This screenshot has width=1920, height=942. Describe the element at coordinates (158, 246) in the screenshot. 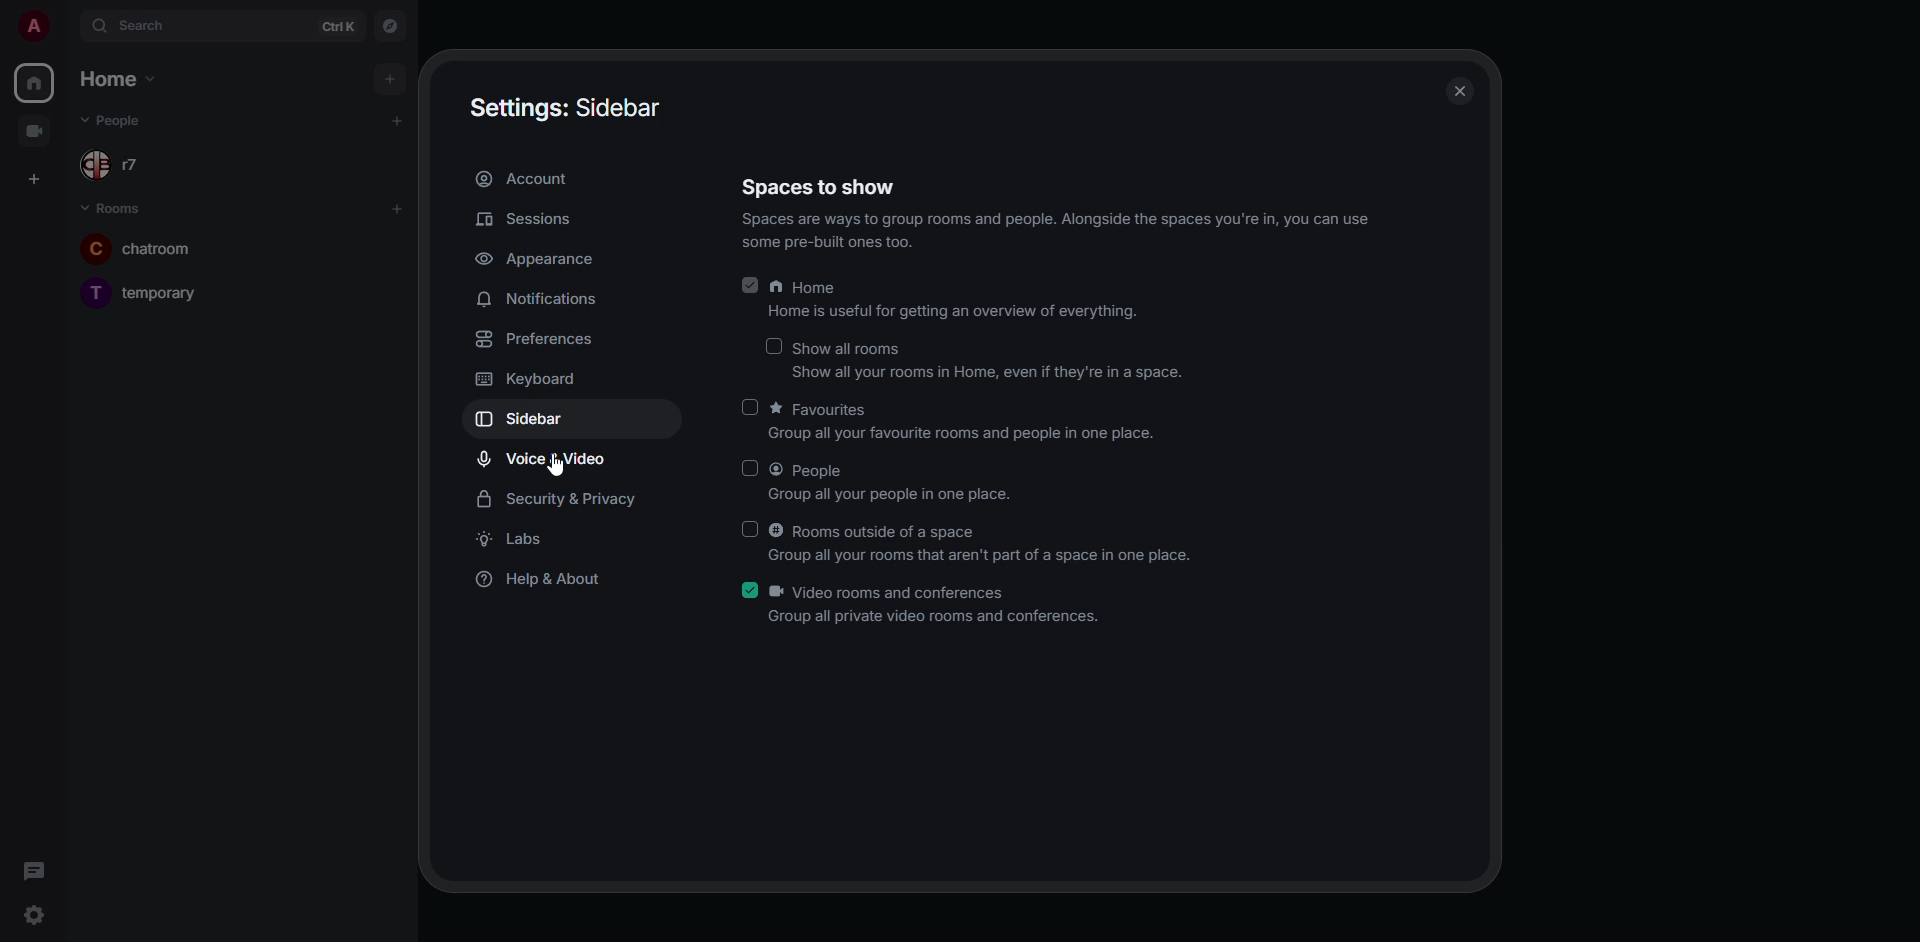

I see `chatroom` at that location.